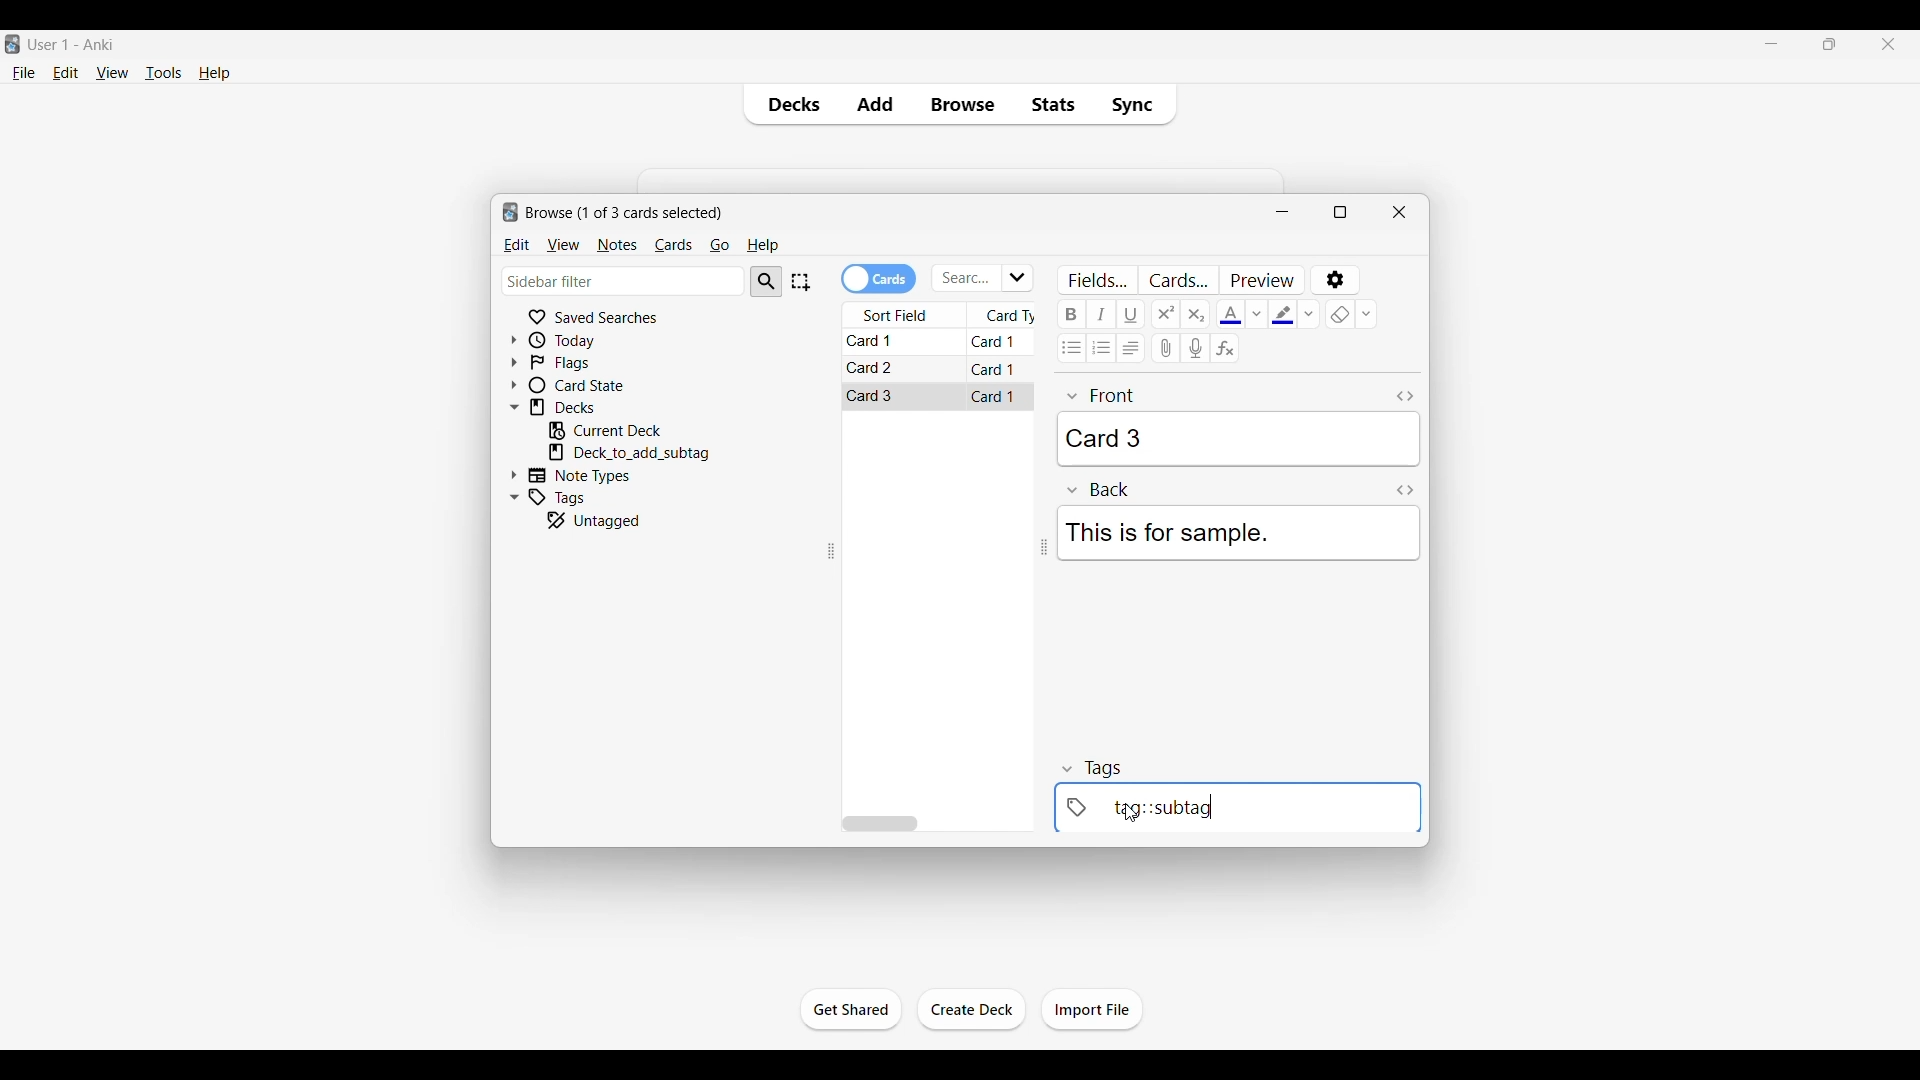 Image resolution: width=1920 pixels, height=1080 pixels. I want to click on Close window, so click(1400, 212).